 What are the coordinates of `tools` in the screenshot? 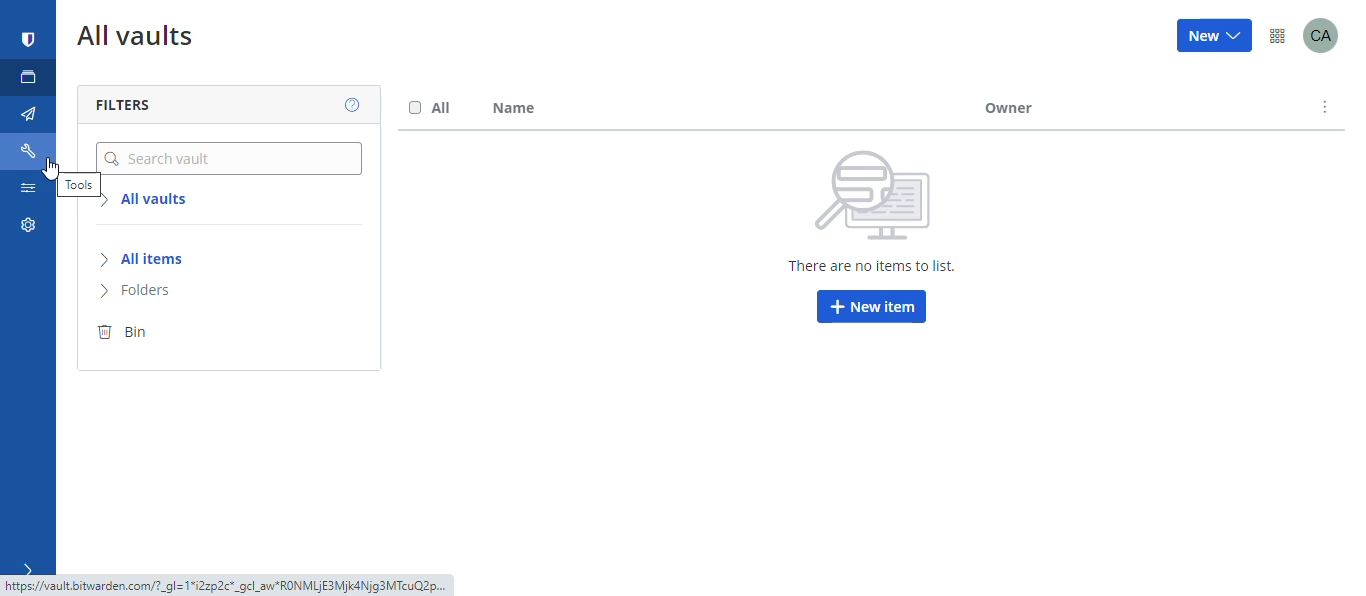 It's located at (74, 185).